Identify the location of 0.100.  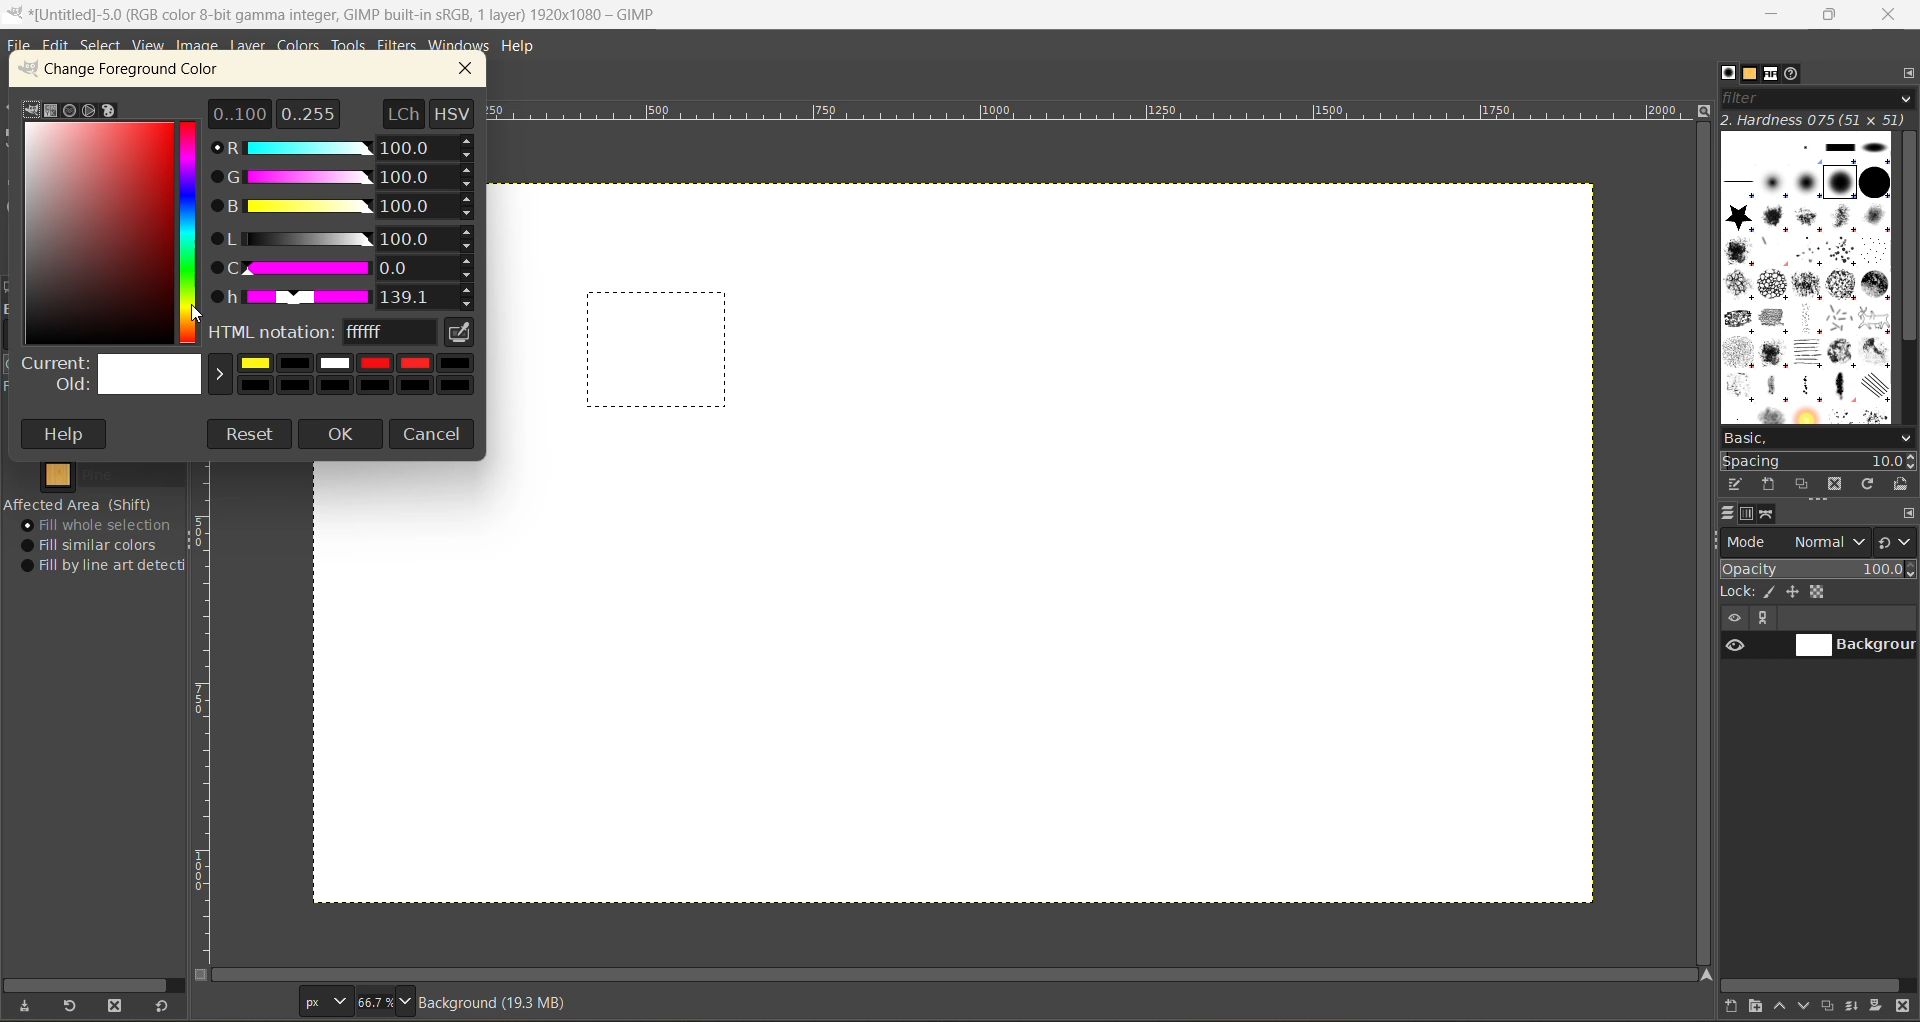
(240, 112).